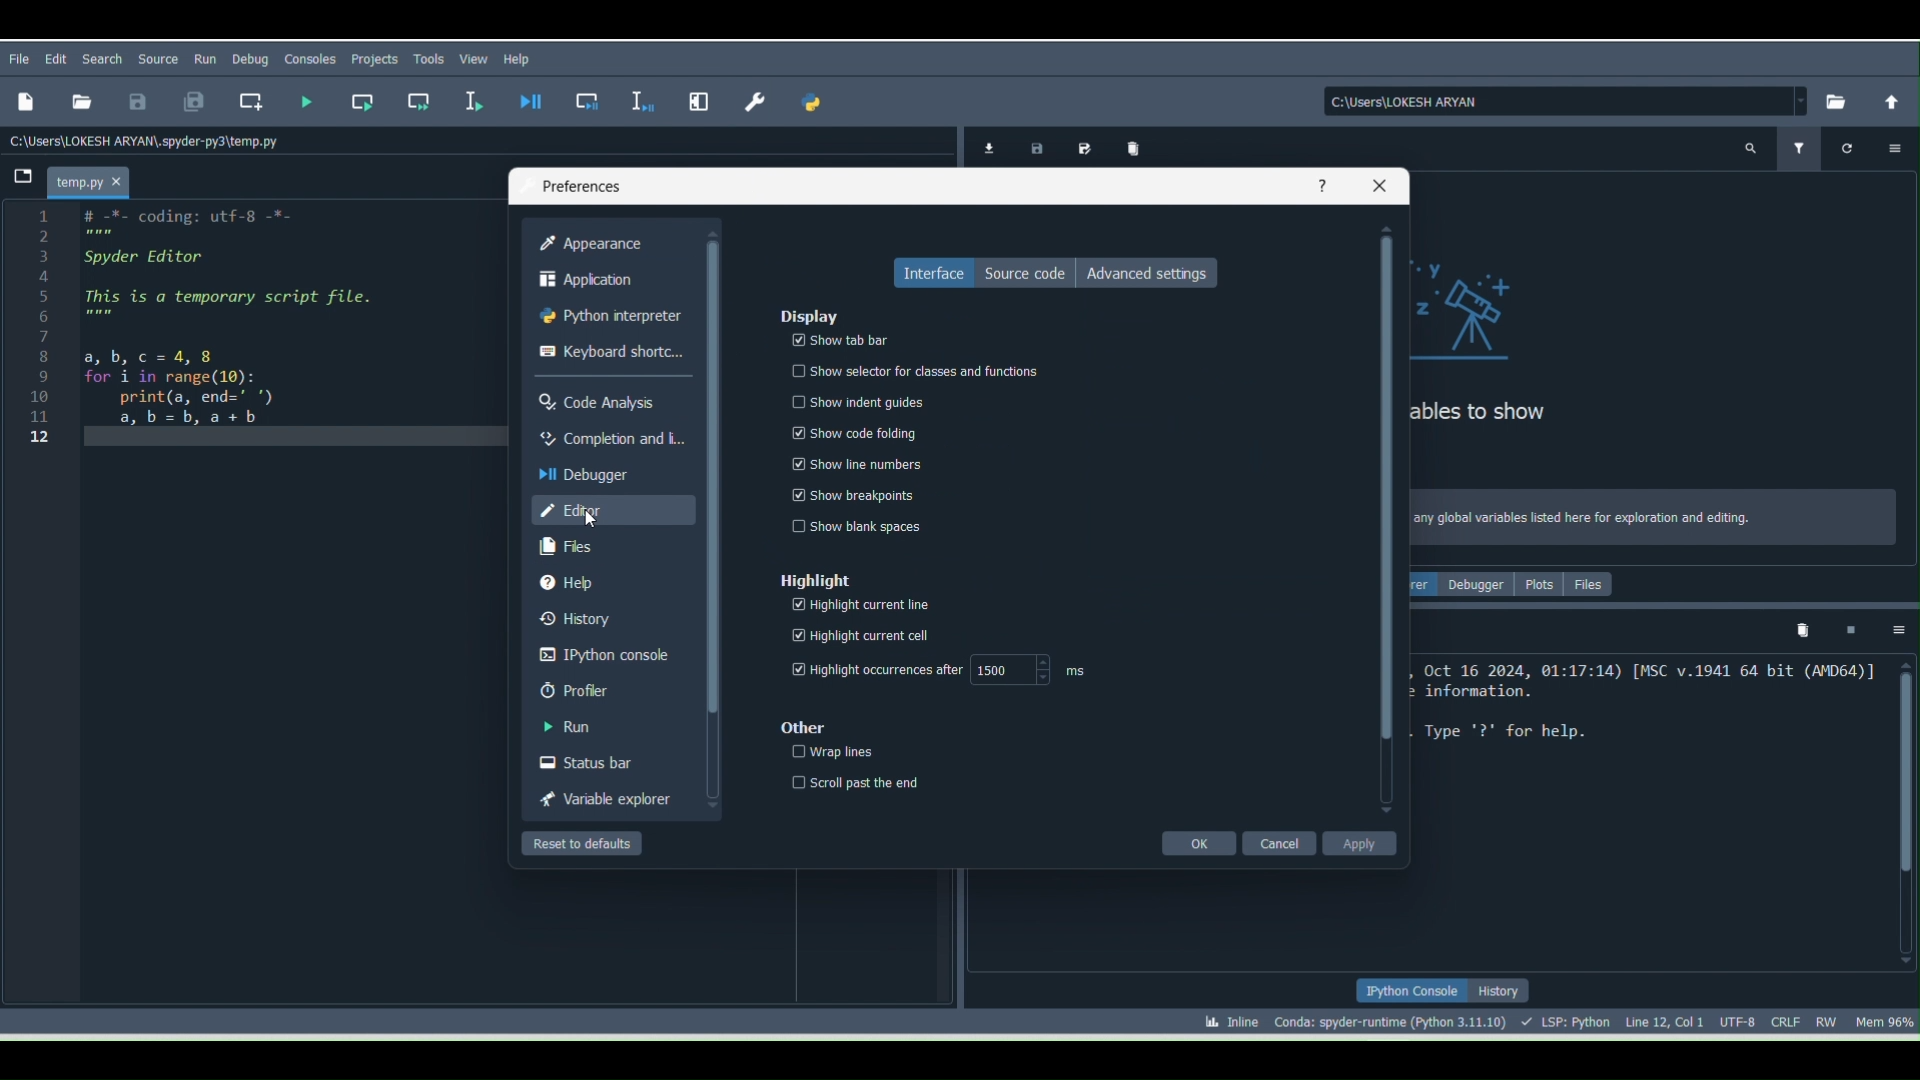 The width and height of the screenshot is (1920, 1080). What do you see at coordinates (856, 427) in the screenshot?
I see `Show code folding` at bounding box center [856, 427].